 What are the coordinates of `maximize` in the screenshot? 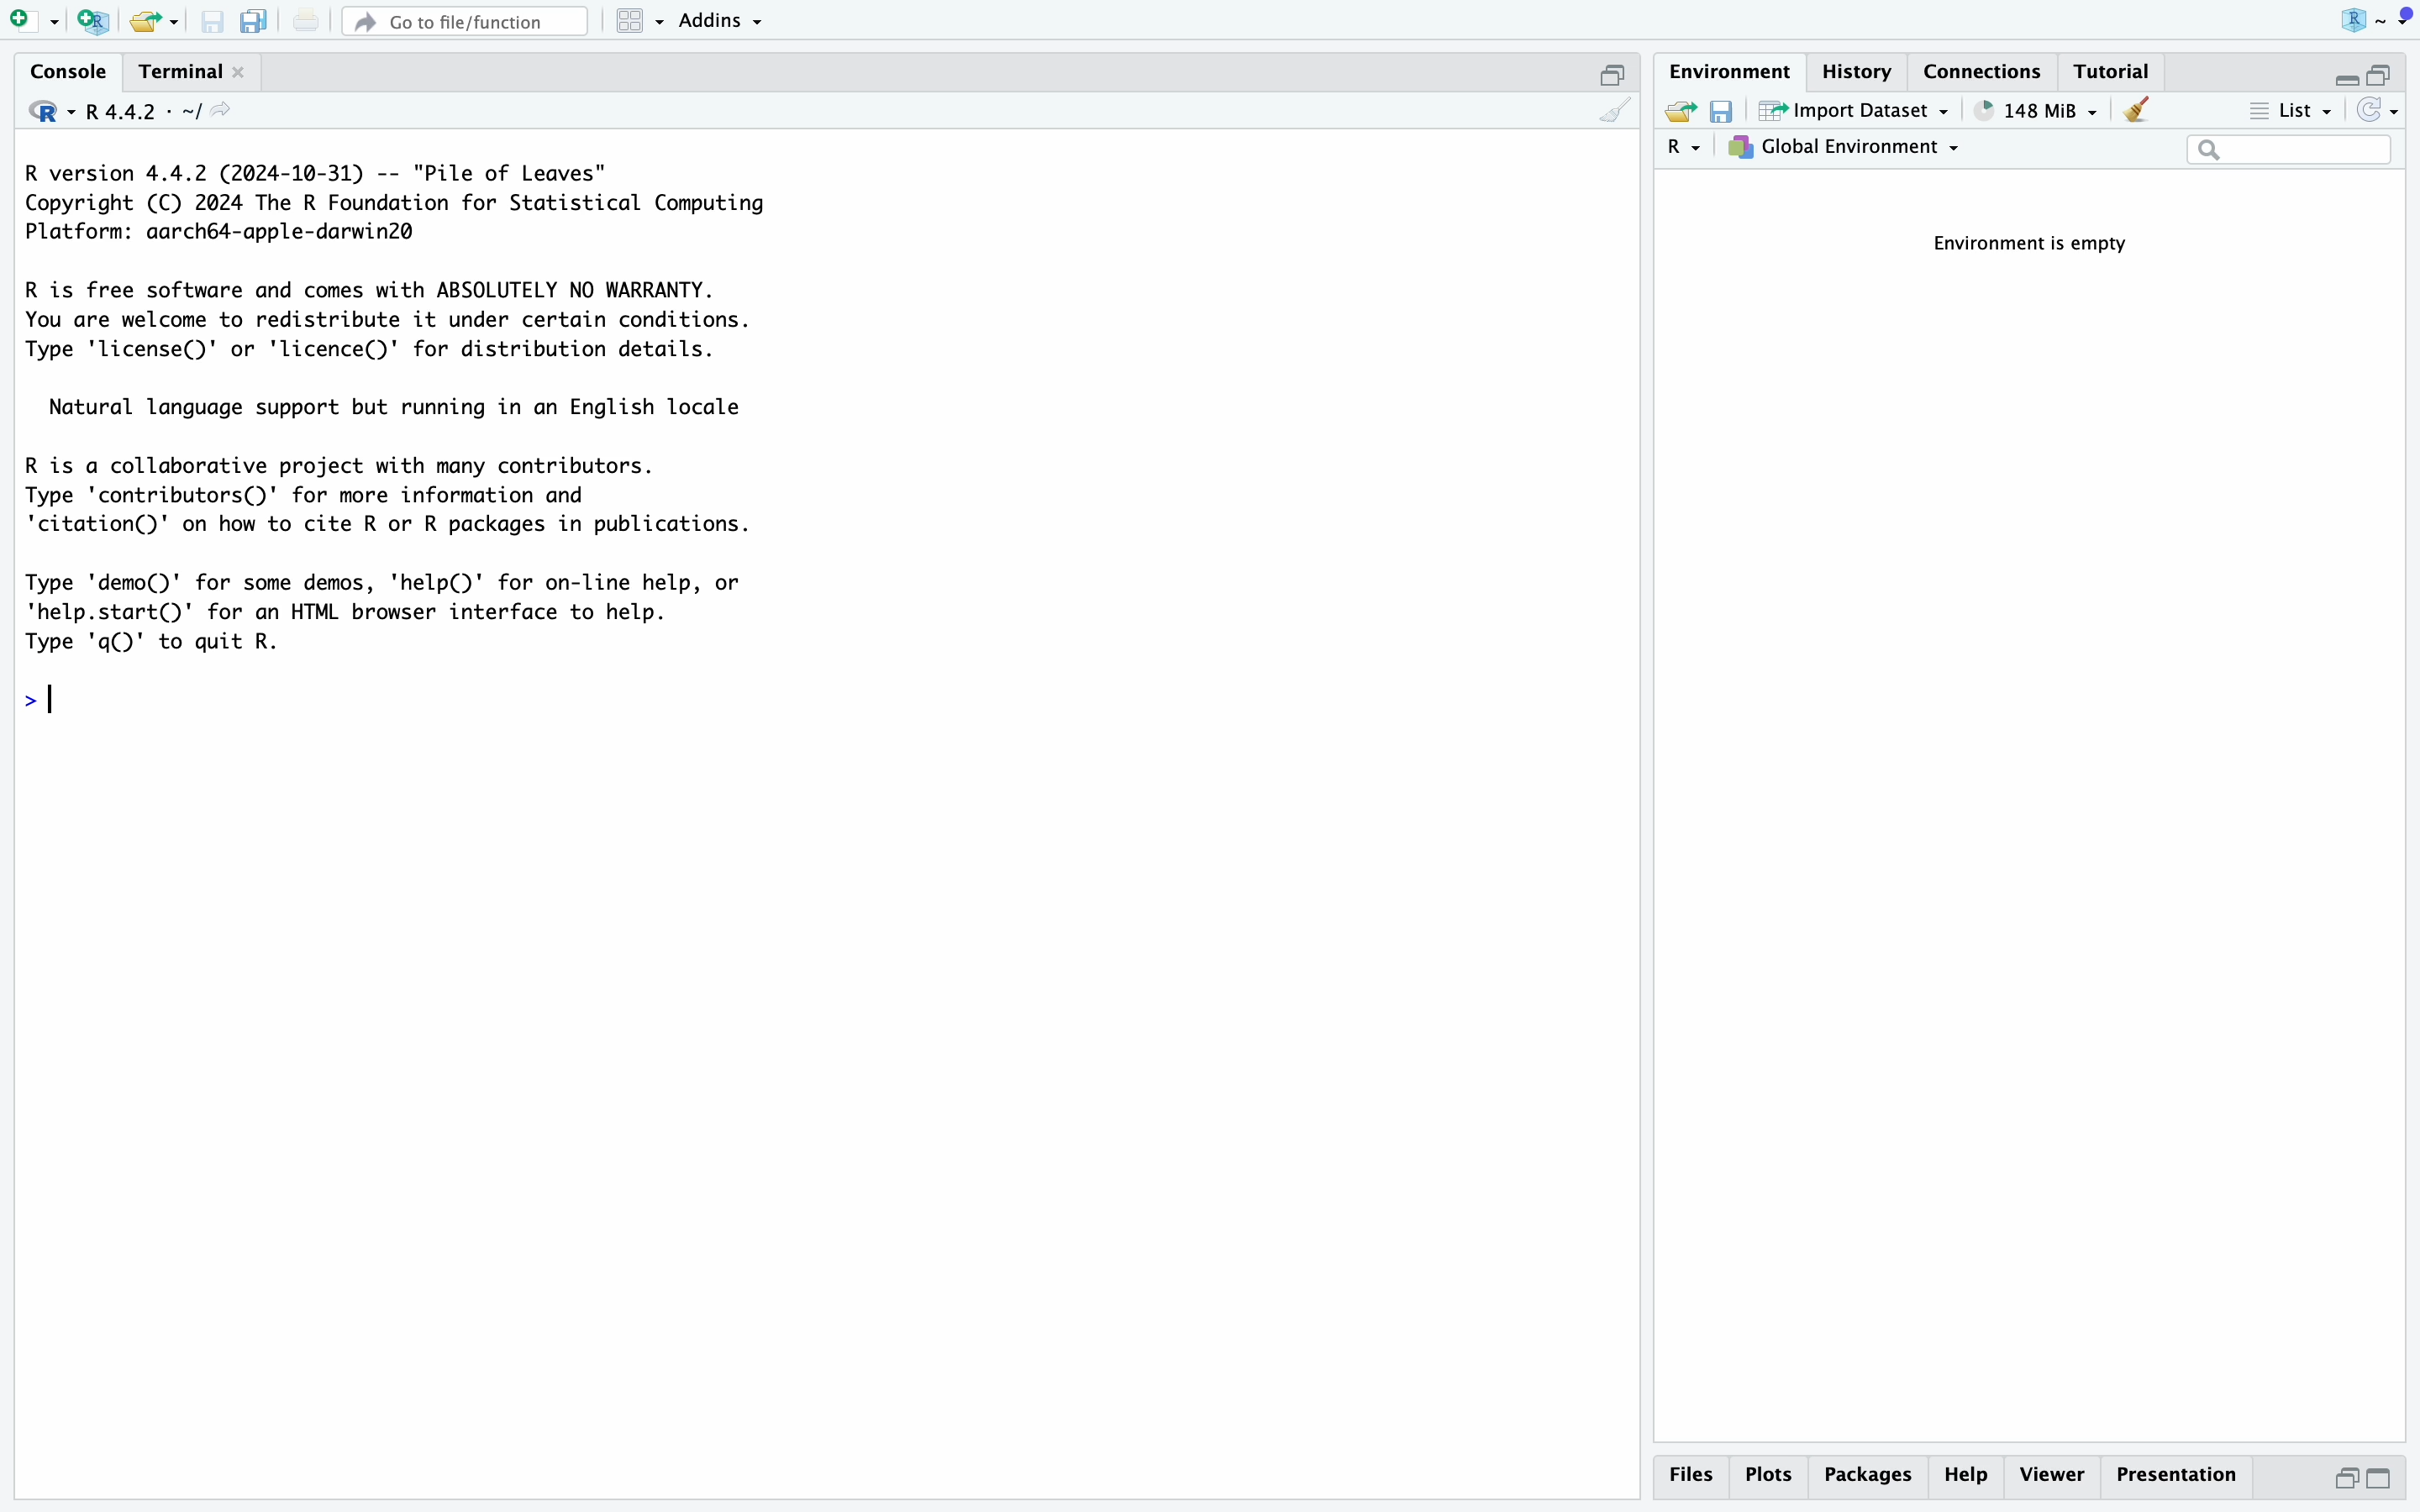 It's located at (2391, 65).